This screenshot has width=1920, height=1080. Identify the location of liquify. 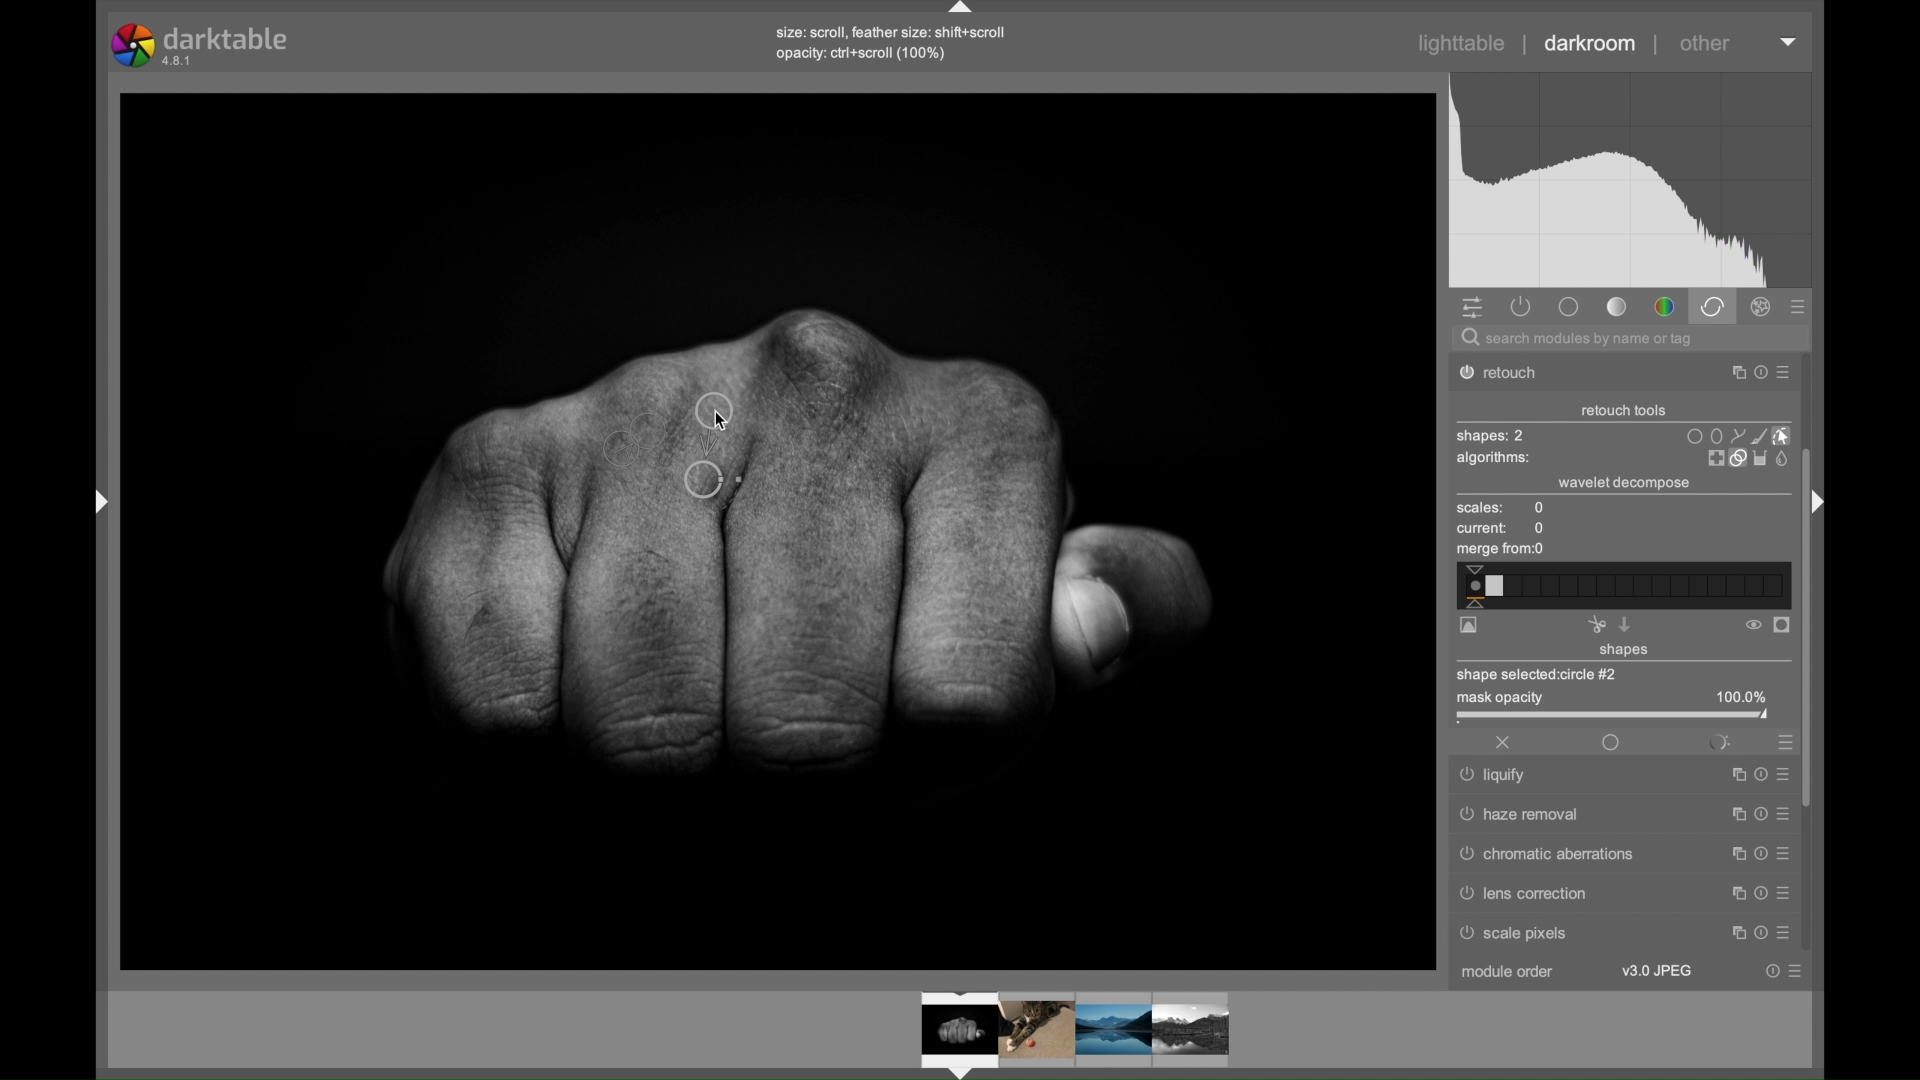
(1496, 778).